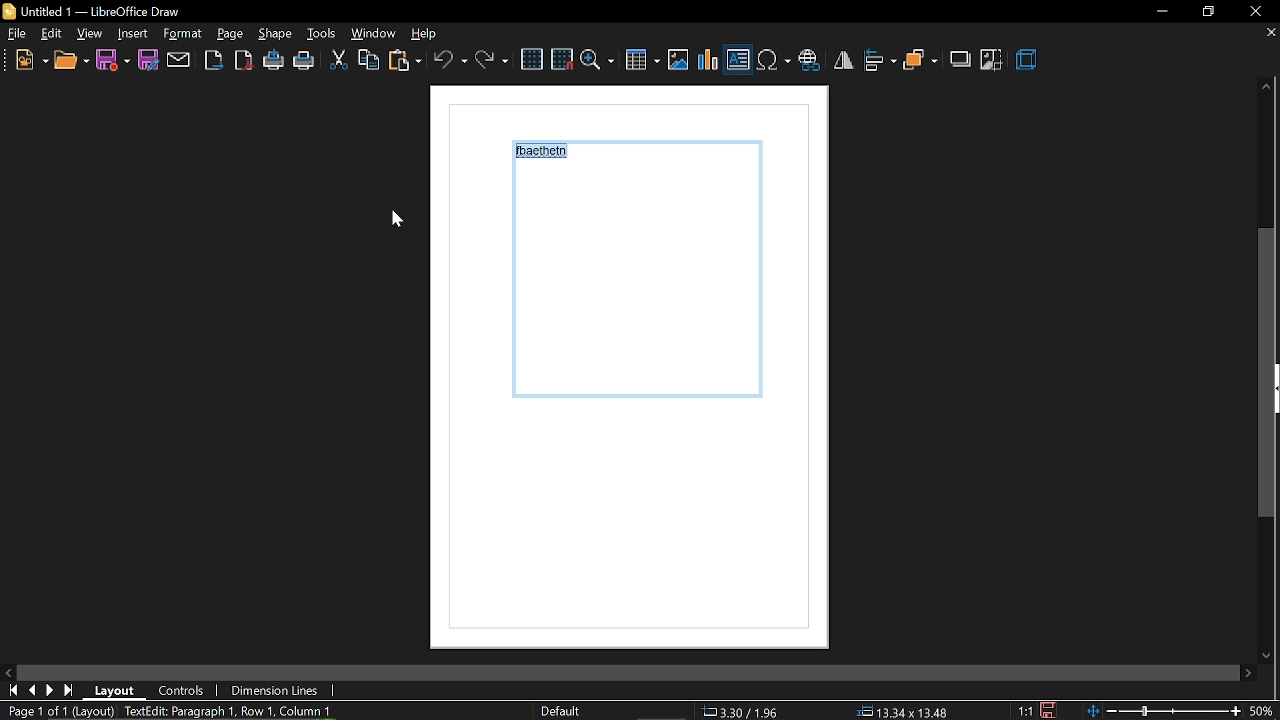  I want to click on align, so click(880, 62).